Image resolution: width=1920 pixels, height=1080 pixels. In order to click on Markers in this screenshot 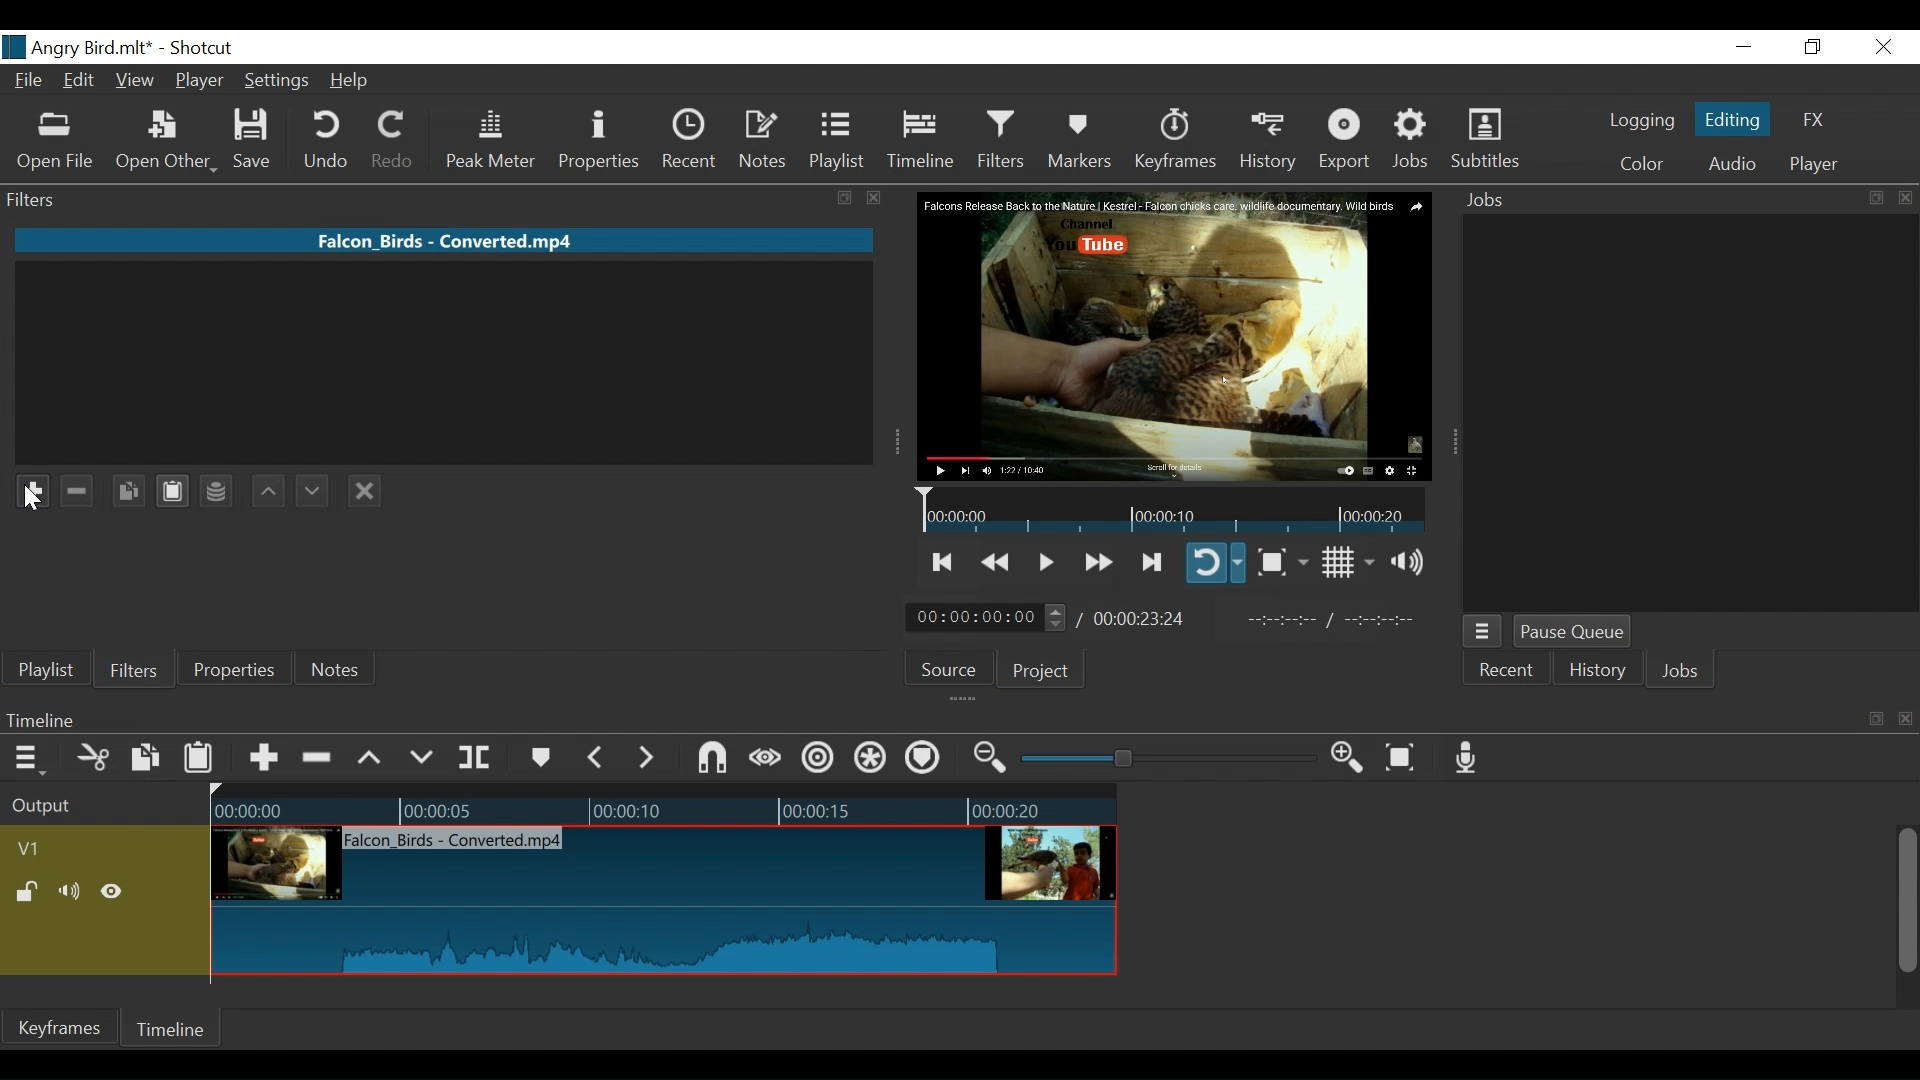, I will do `click(539, 758)`.